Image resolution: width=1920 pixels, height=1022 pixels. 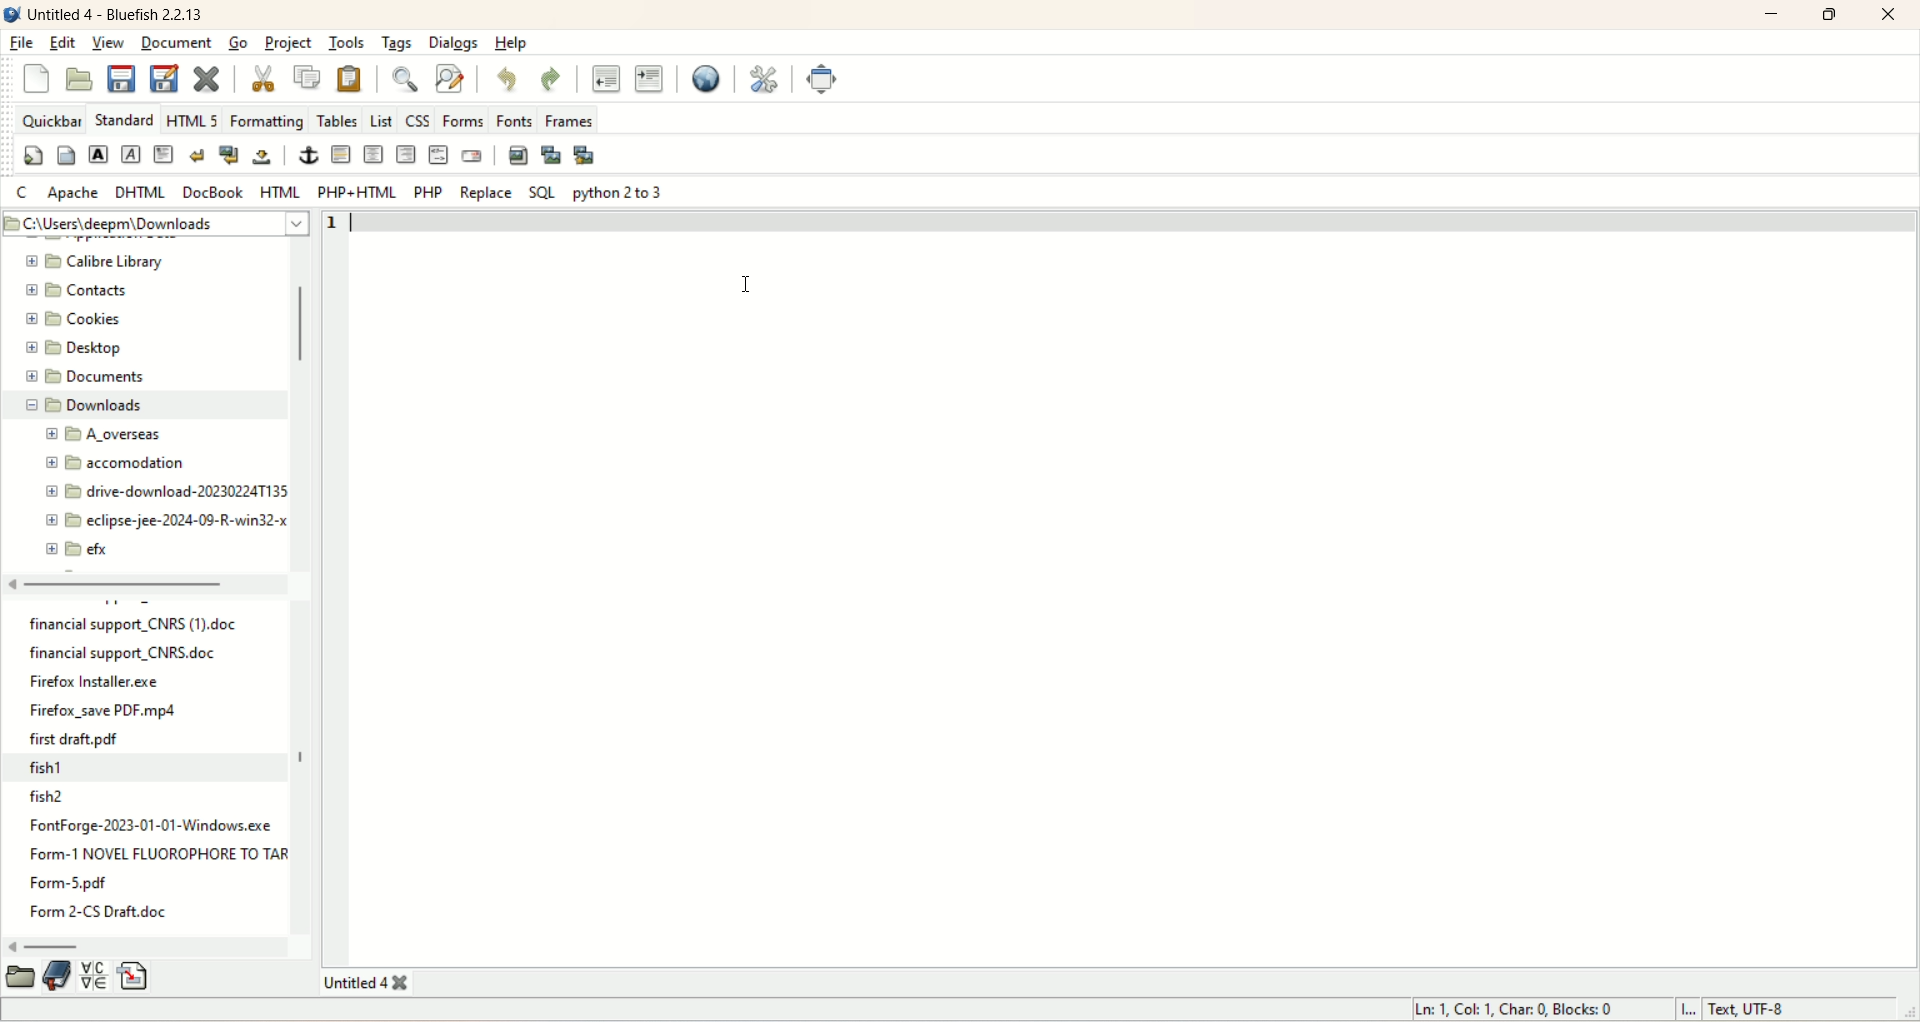 What do you see at coordinates (148, 873) in the screenshot?
I see `text` at bounding box center [148, 873].